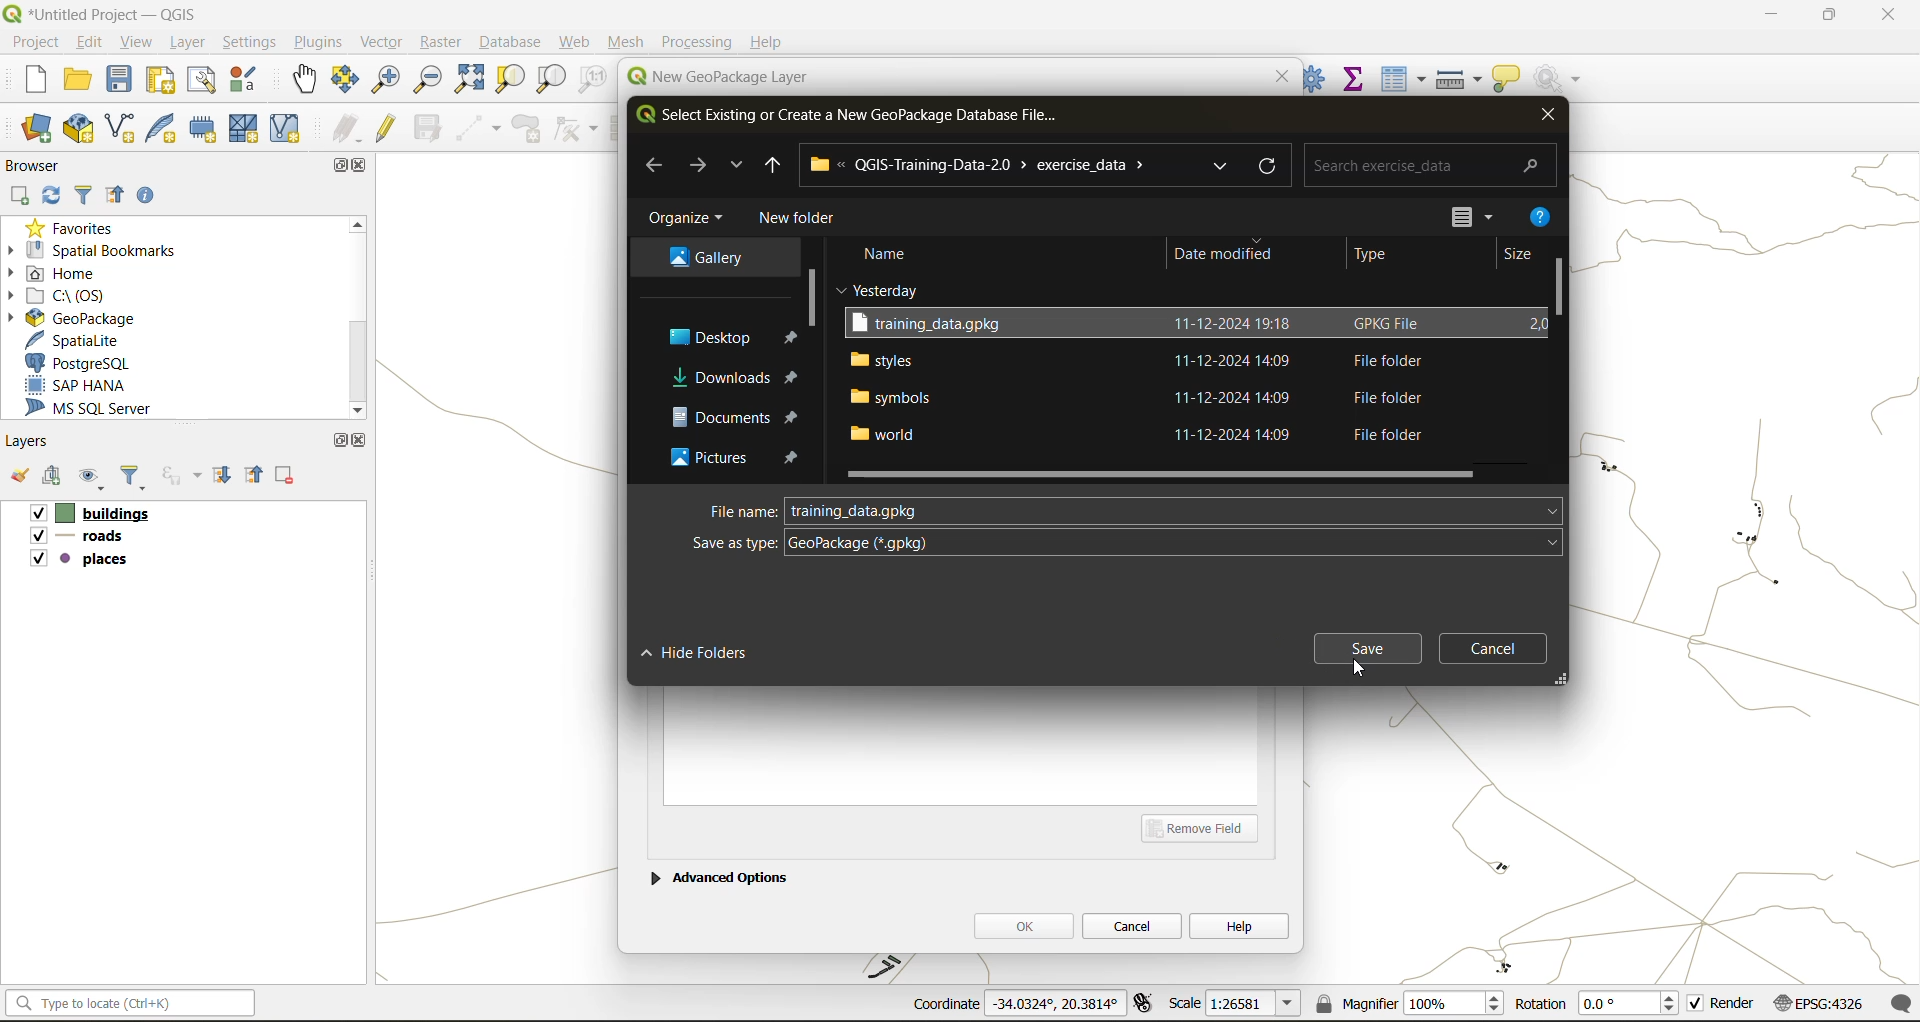  I want to click on File folder, so click(1383, 434).